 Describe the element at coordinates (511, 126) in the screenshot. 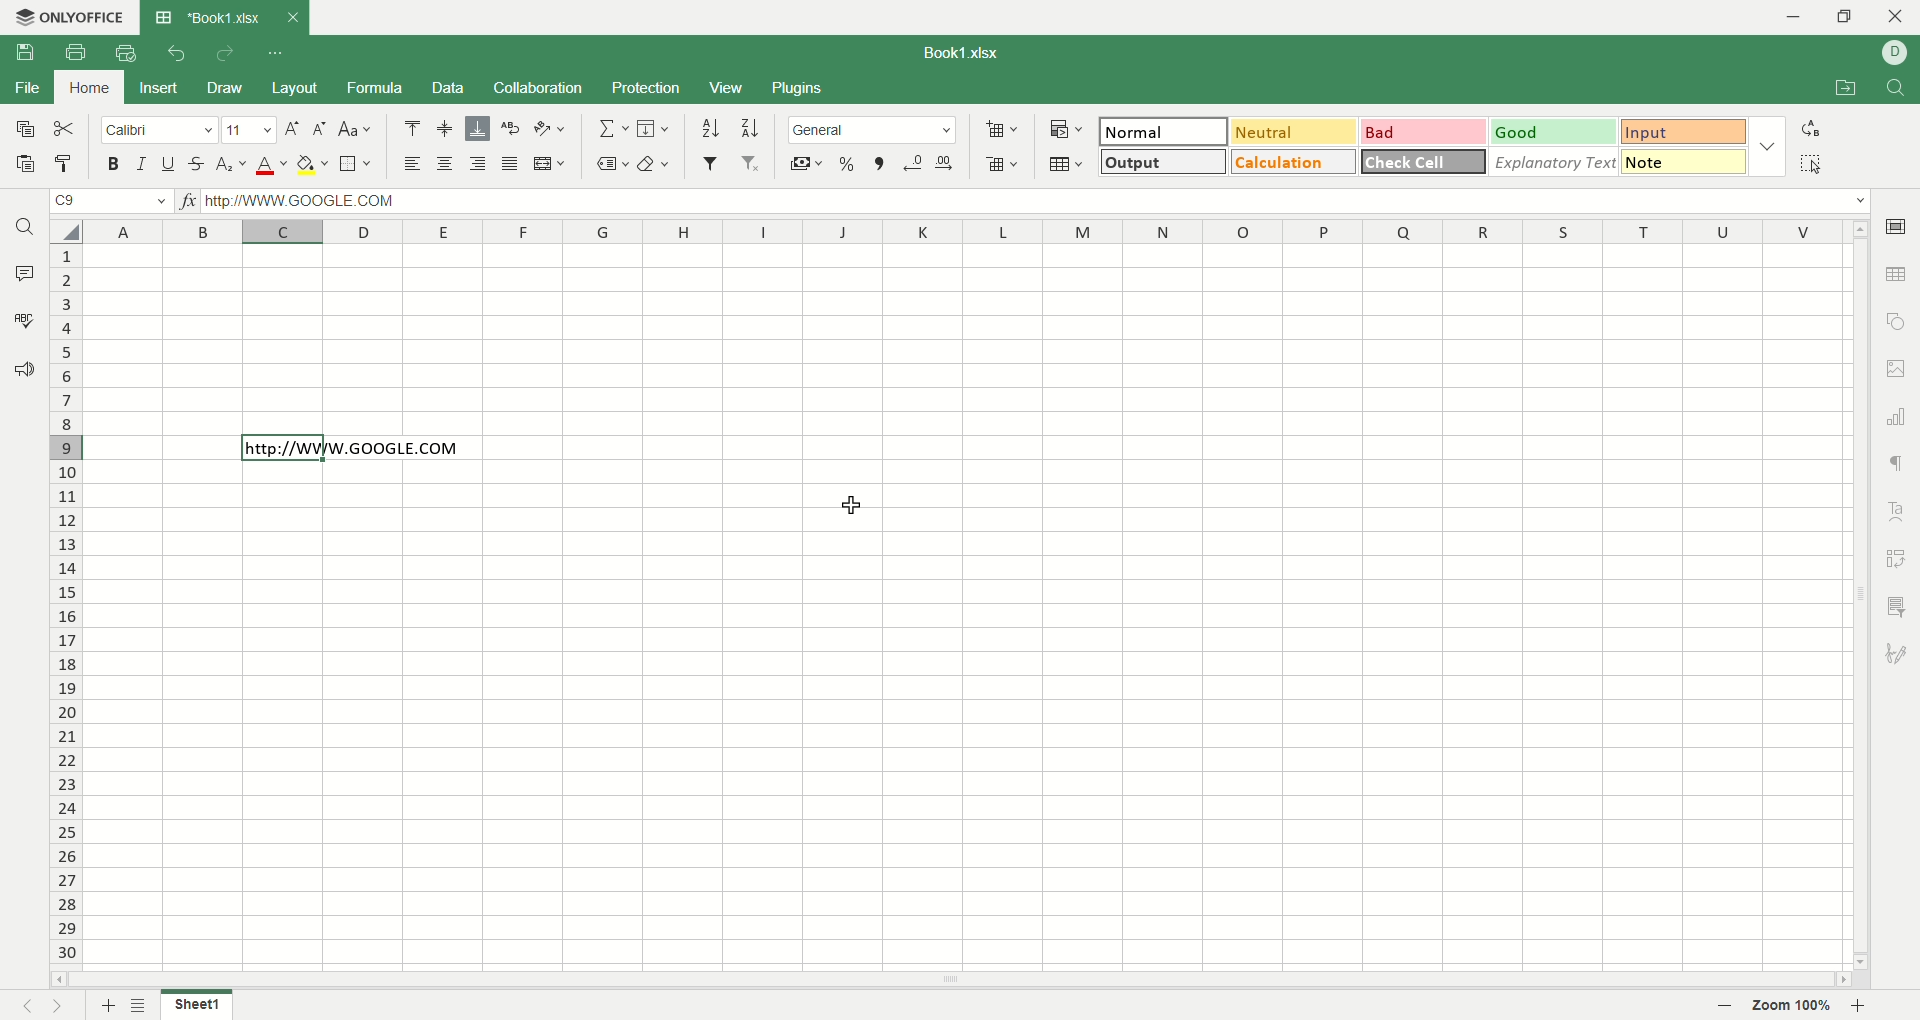

I see `wrap text` at that location.